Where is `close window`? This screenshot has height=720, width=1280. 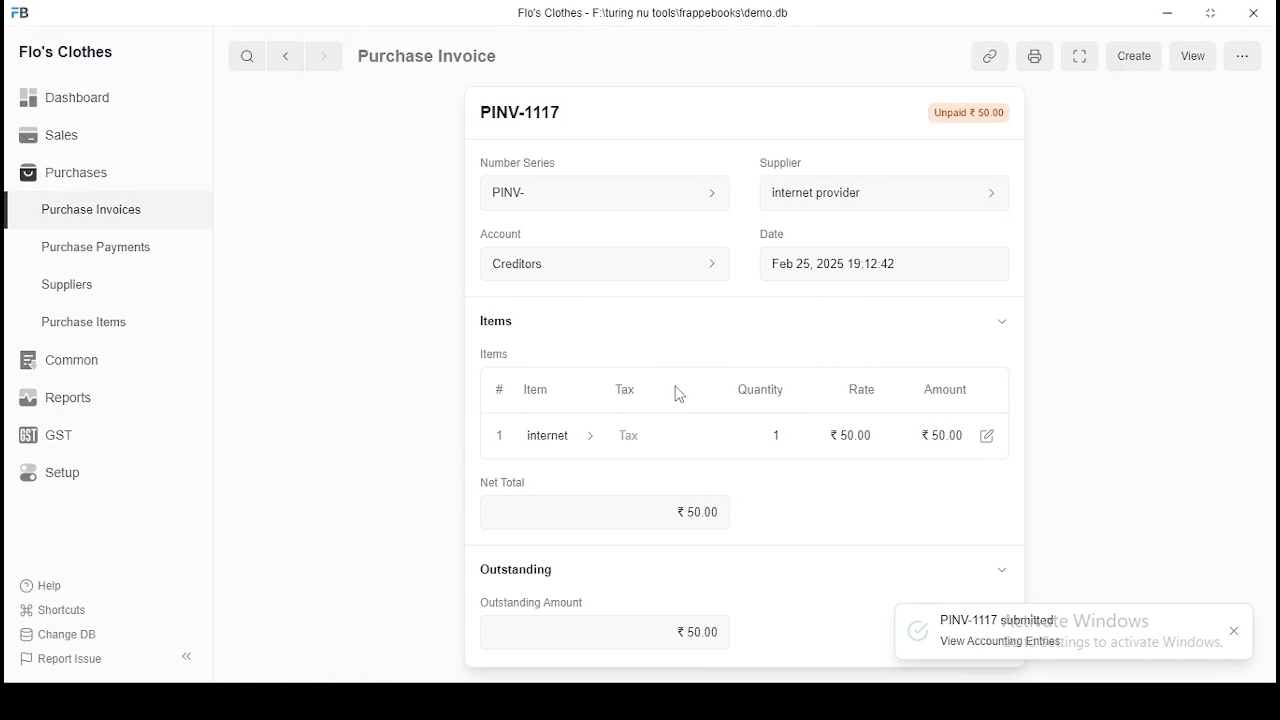 close window is located at coordinates (1254, 11).